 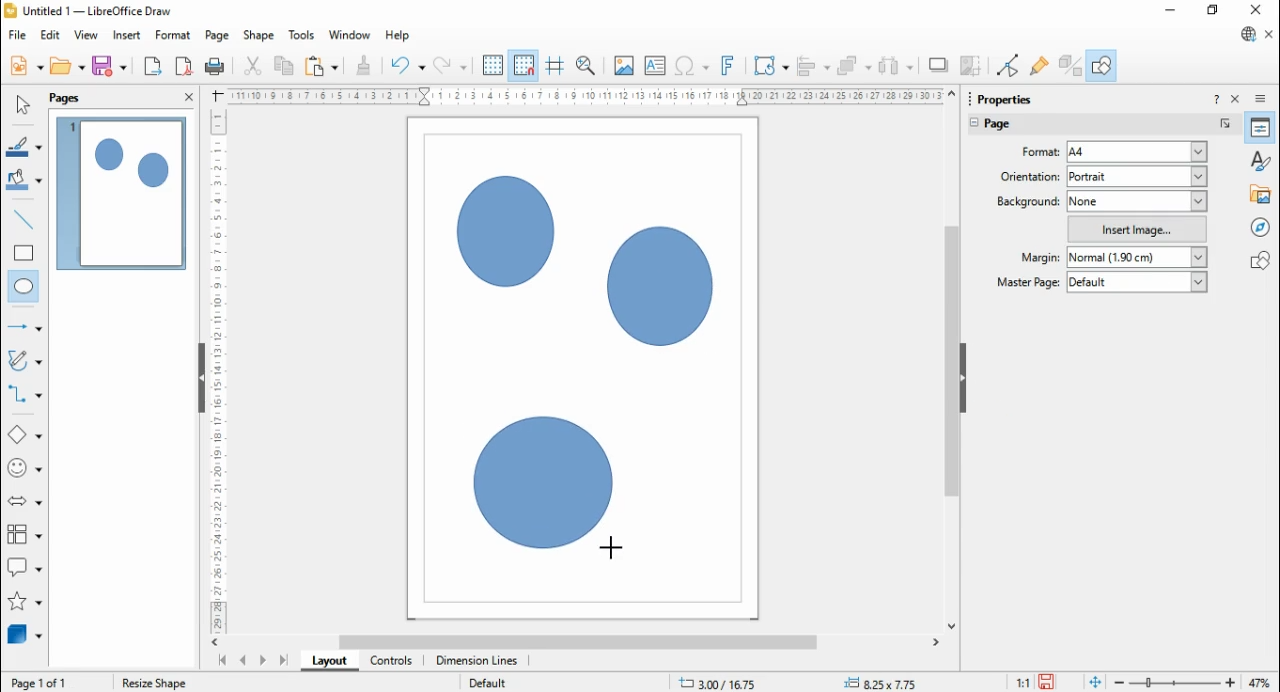 What do you see at coordinates (952, 359) in the screenshot?
I see `scroll bar` at bounding box center [952, 359].